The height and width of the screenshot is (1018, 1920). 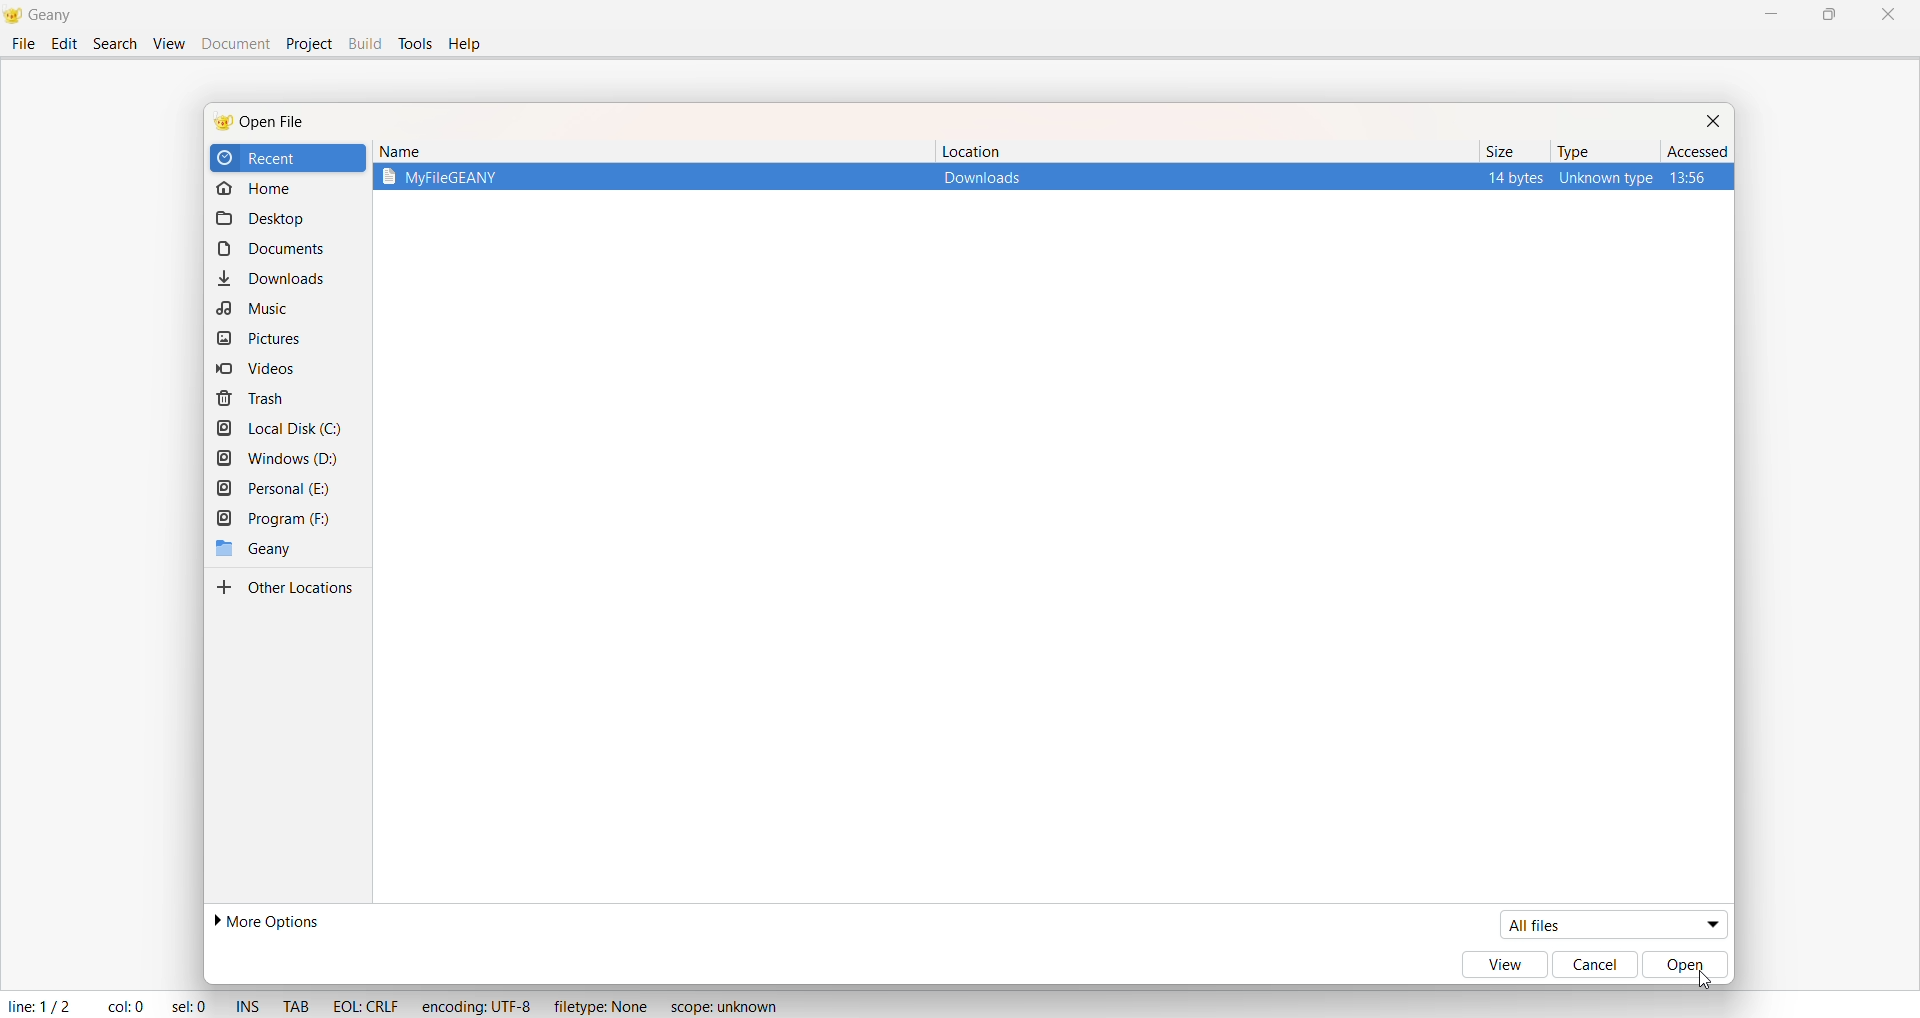 I want to click on Ecoding: UTF - 8, so click(x=476, y=1003).